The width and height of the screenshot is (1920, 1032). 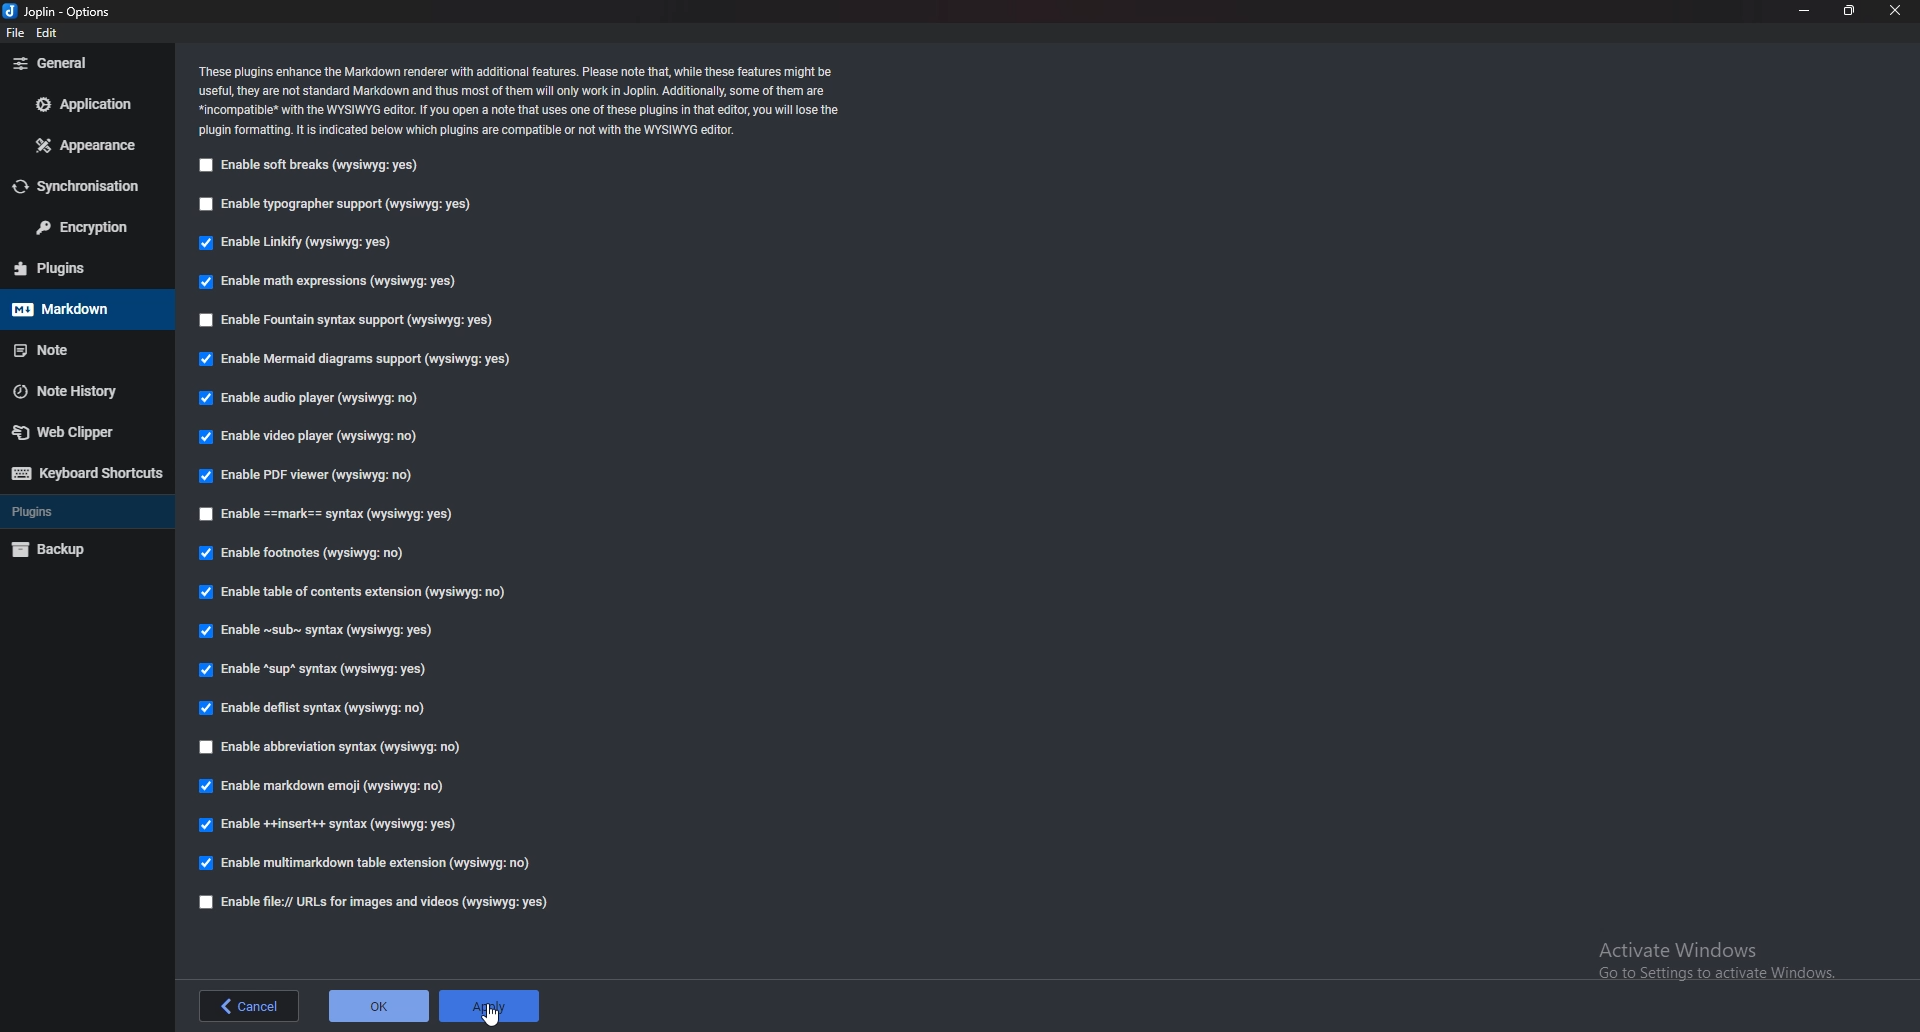 What do you see at coordinates (315, 166) in the screenshot?
I see `Enable soft breaks (wysiwyg:yes)` at bounding box center [315, 166].